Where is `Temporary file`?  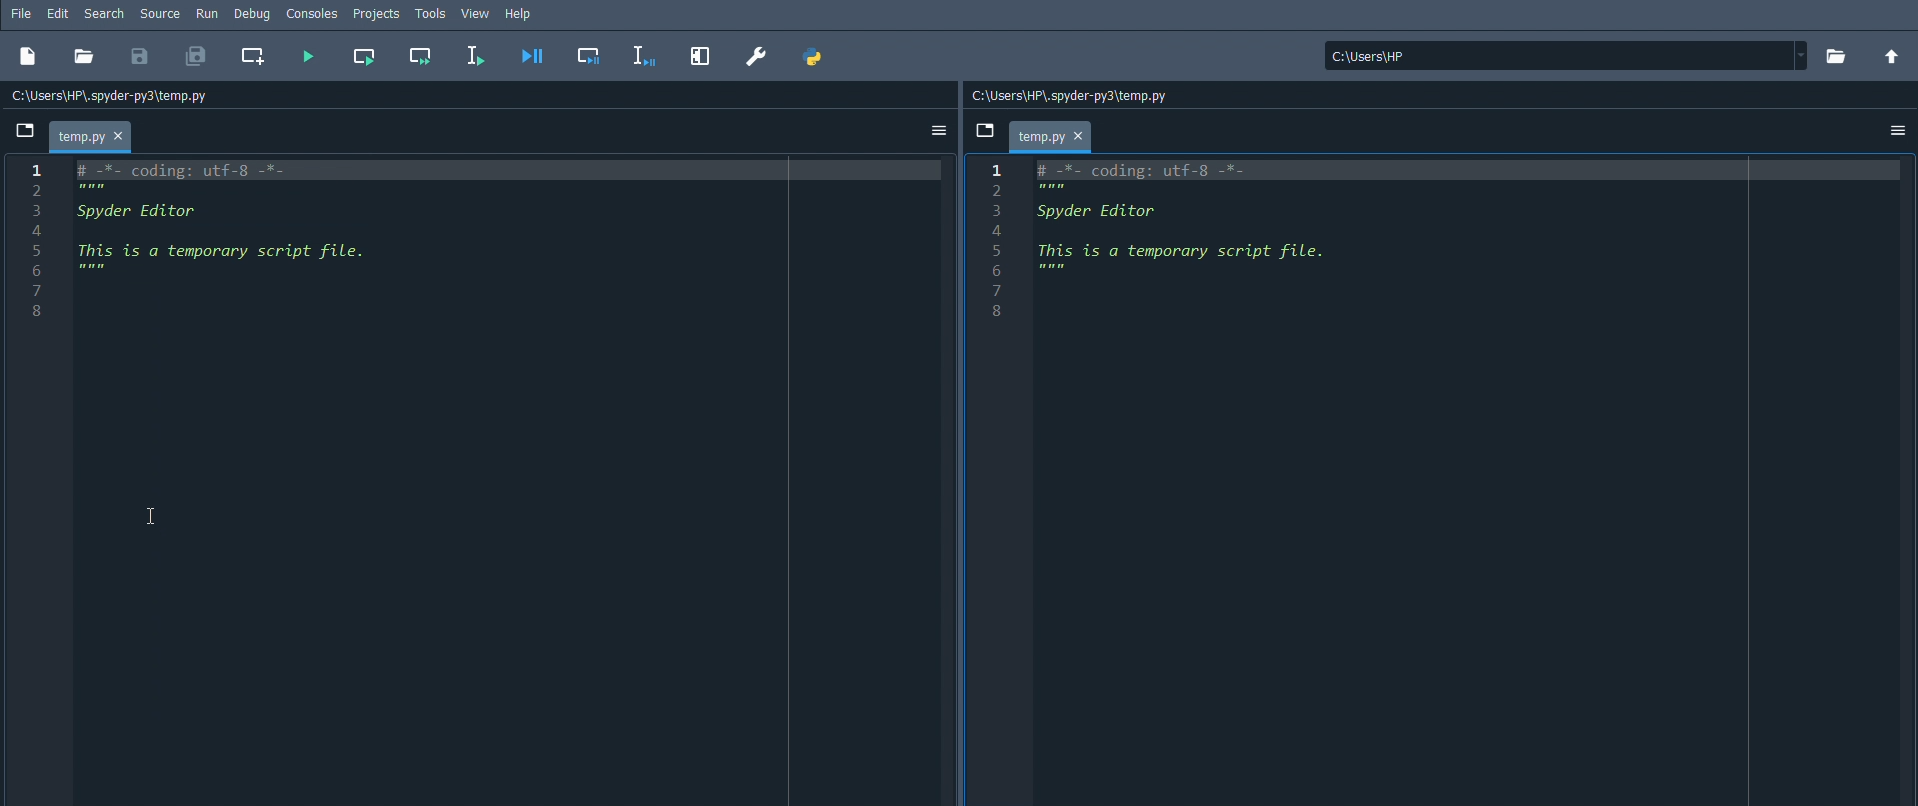 Temporary file is located at coordinates (1056, 136).